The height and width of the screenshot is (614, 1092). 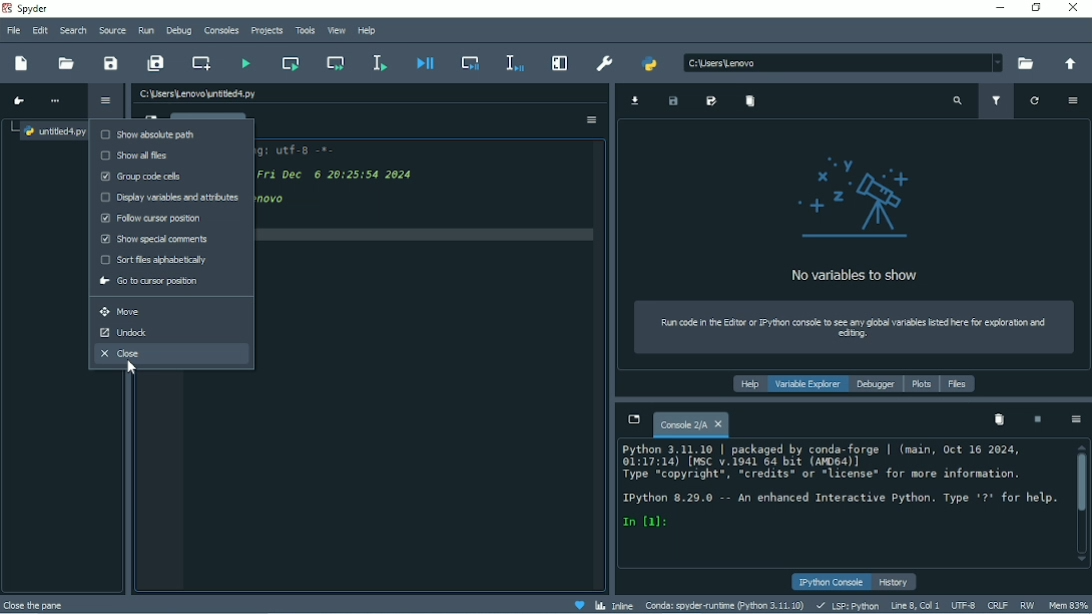 What do you see at coordinates (289, 63) in the screenshot?
I see `Run current cell` at bounding box center [289, 63].